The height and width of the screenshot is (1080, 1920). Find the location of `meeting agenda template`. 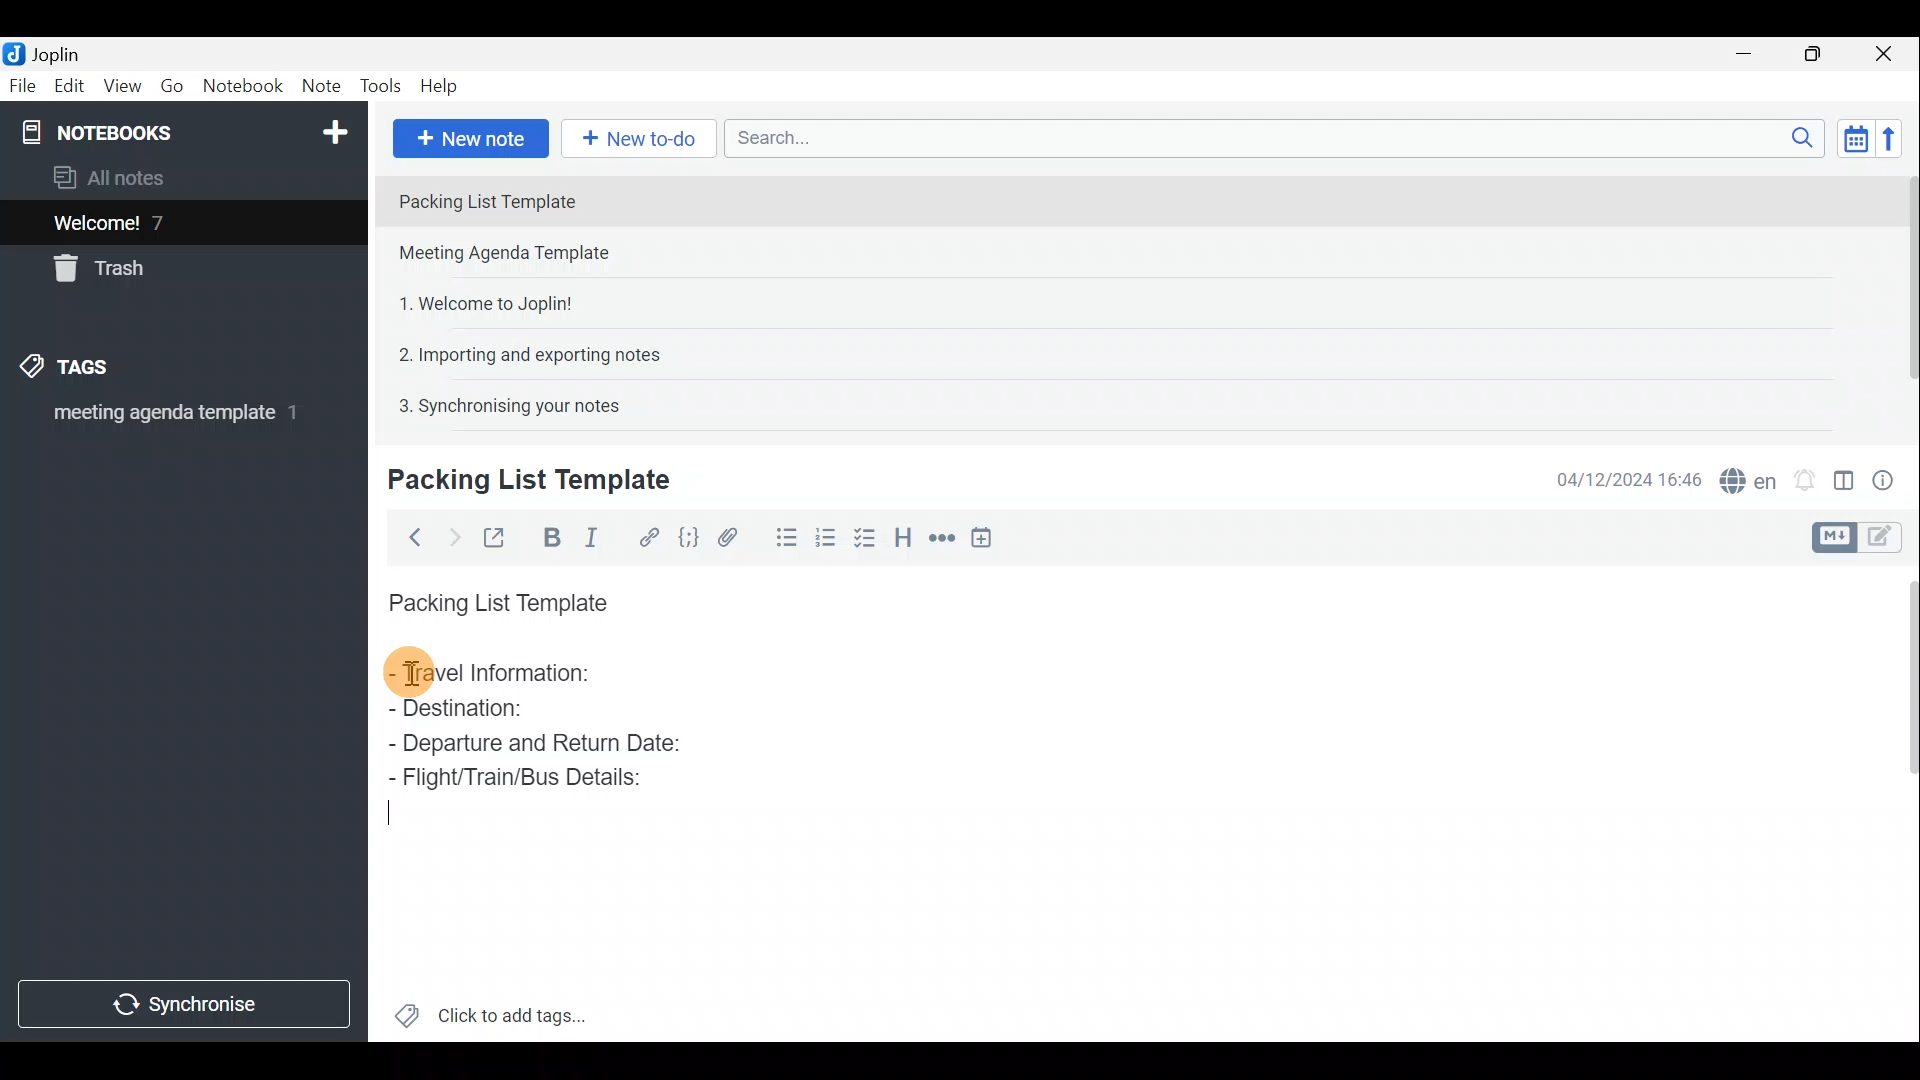

meeting agenda template is located at coordinates (172, 419).